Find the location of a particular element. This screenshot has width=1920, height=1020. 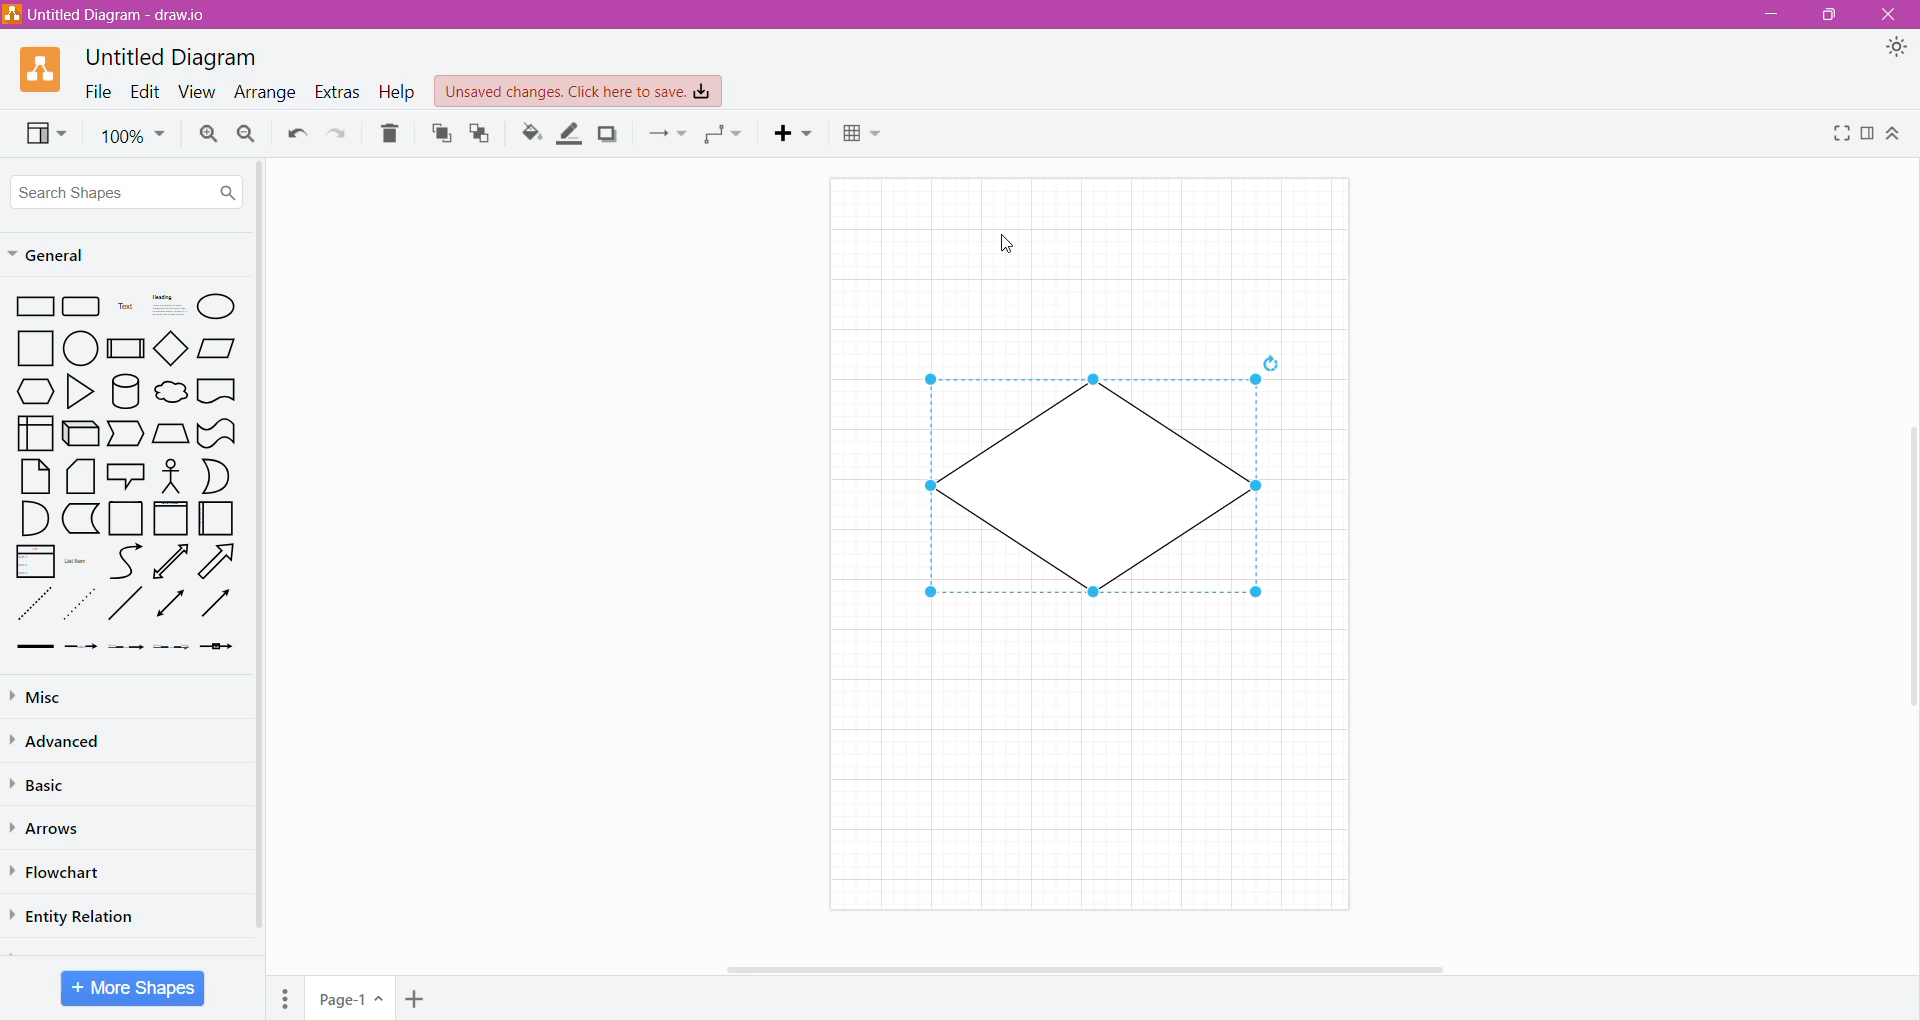

Ellipse is located at coordinates (217, 306).